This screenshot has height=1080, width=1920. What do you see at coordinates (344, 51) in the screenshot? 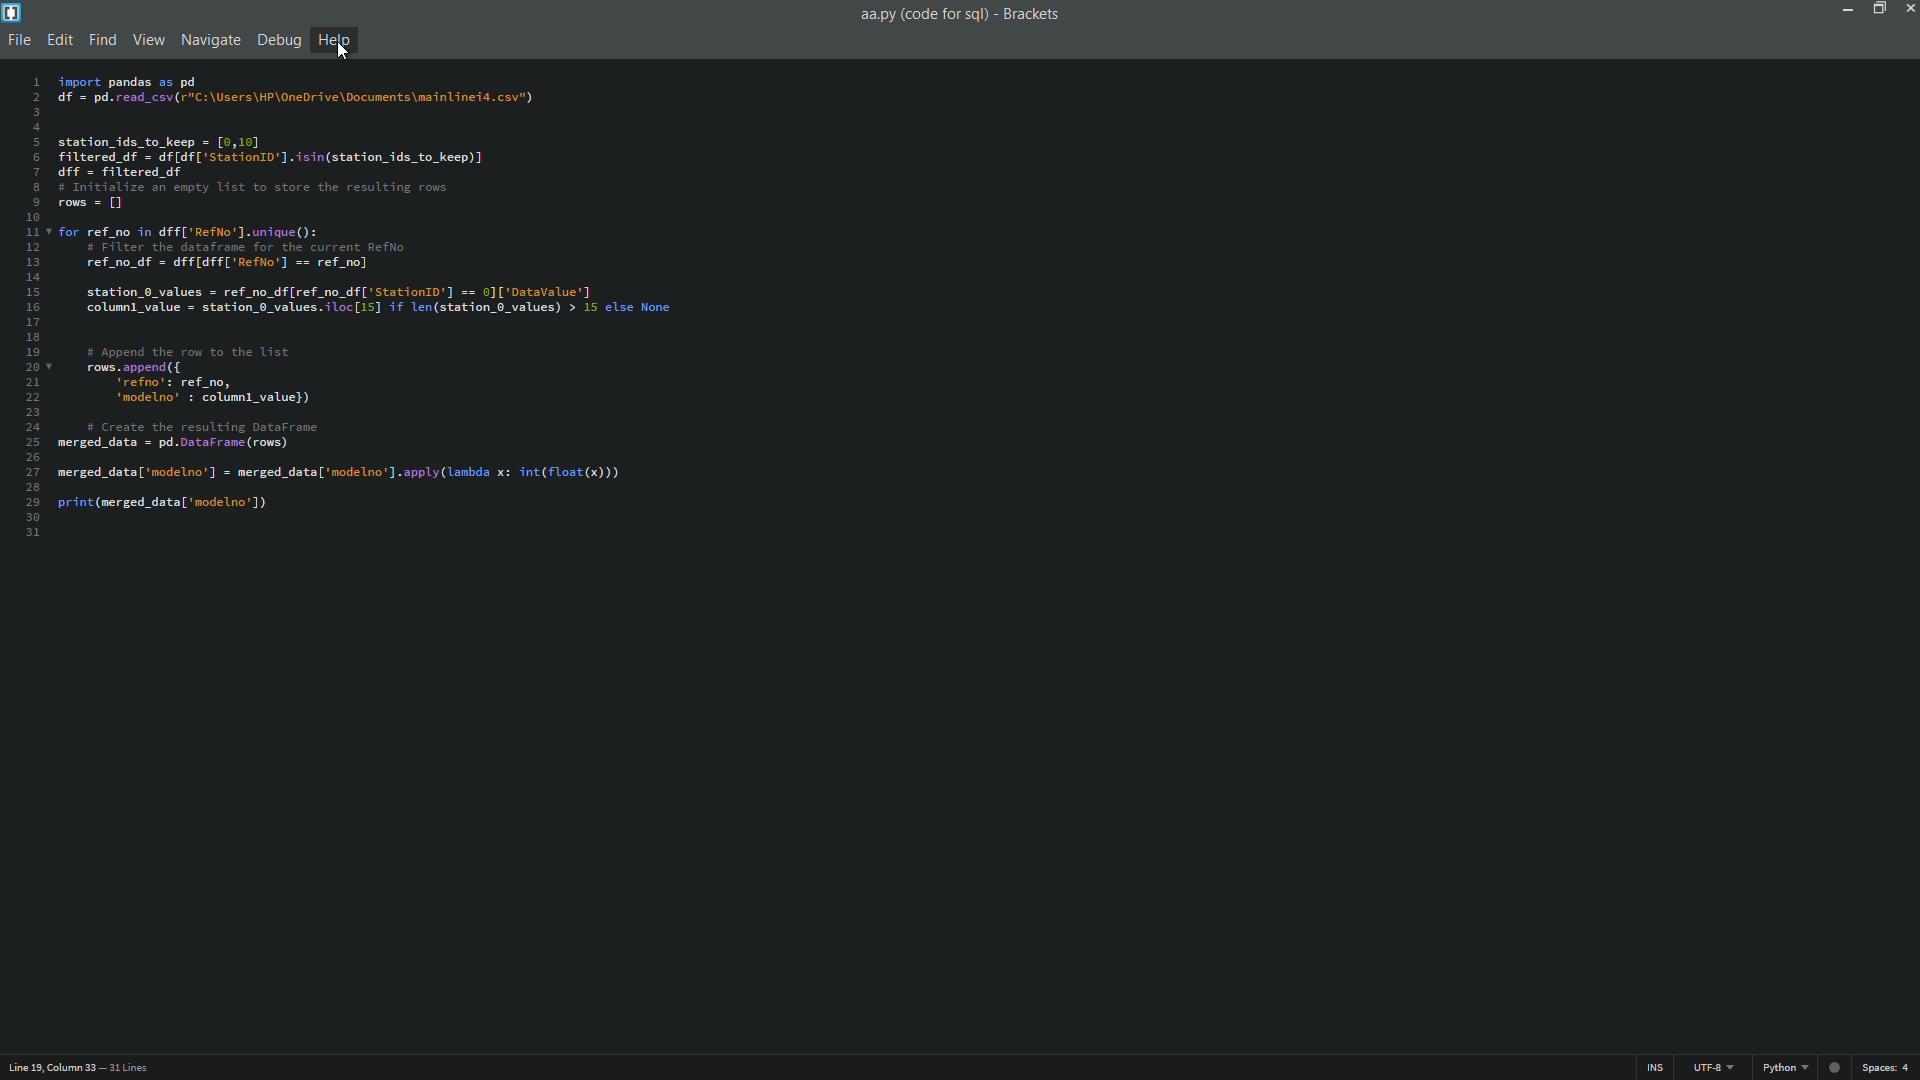
I see `Cursor` at bounding box center [344, 51].